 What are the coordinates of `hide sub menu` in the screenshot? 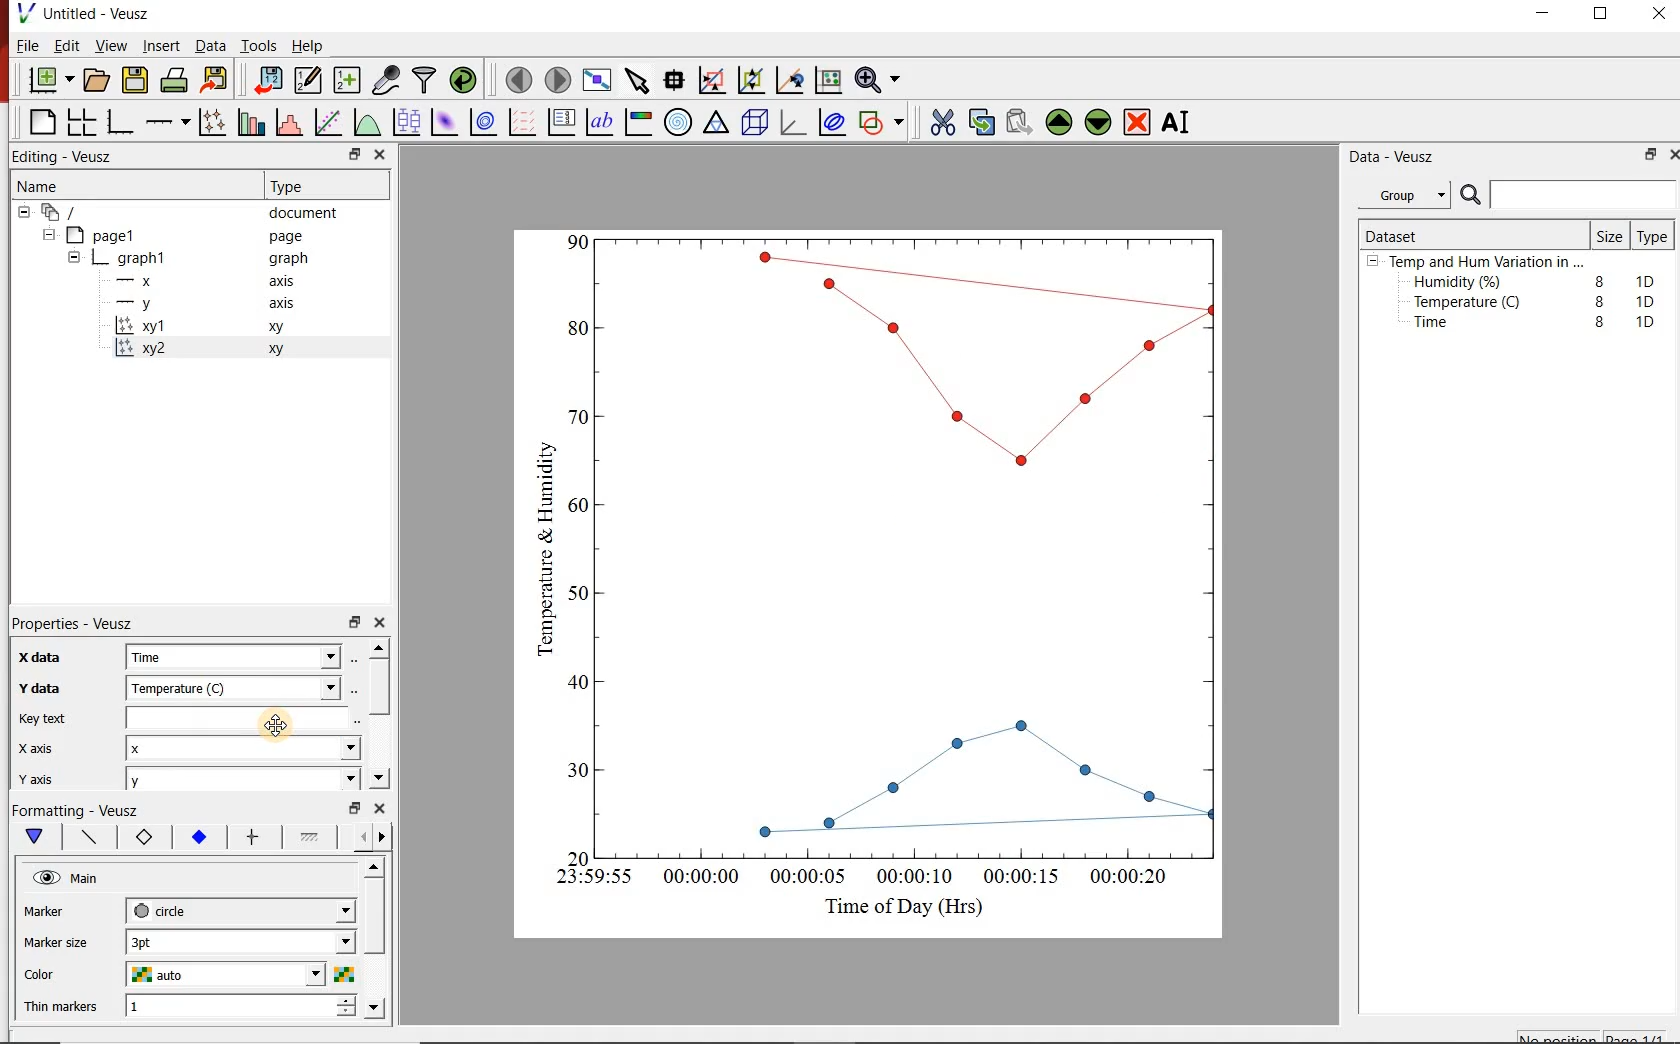 It's located at (1373, 264).